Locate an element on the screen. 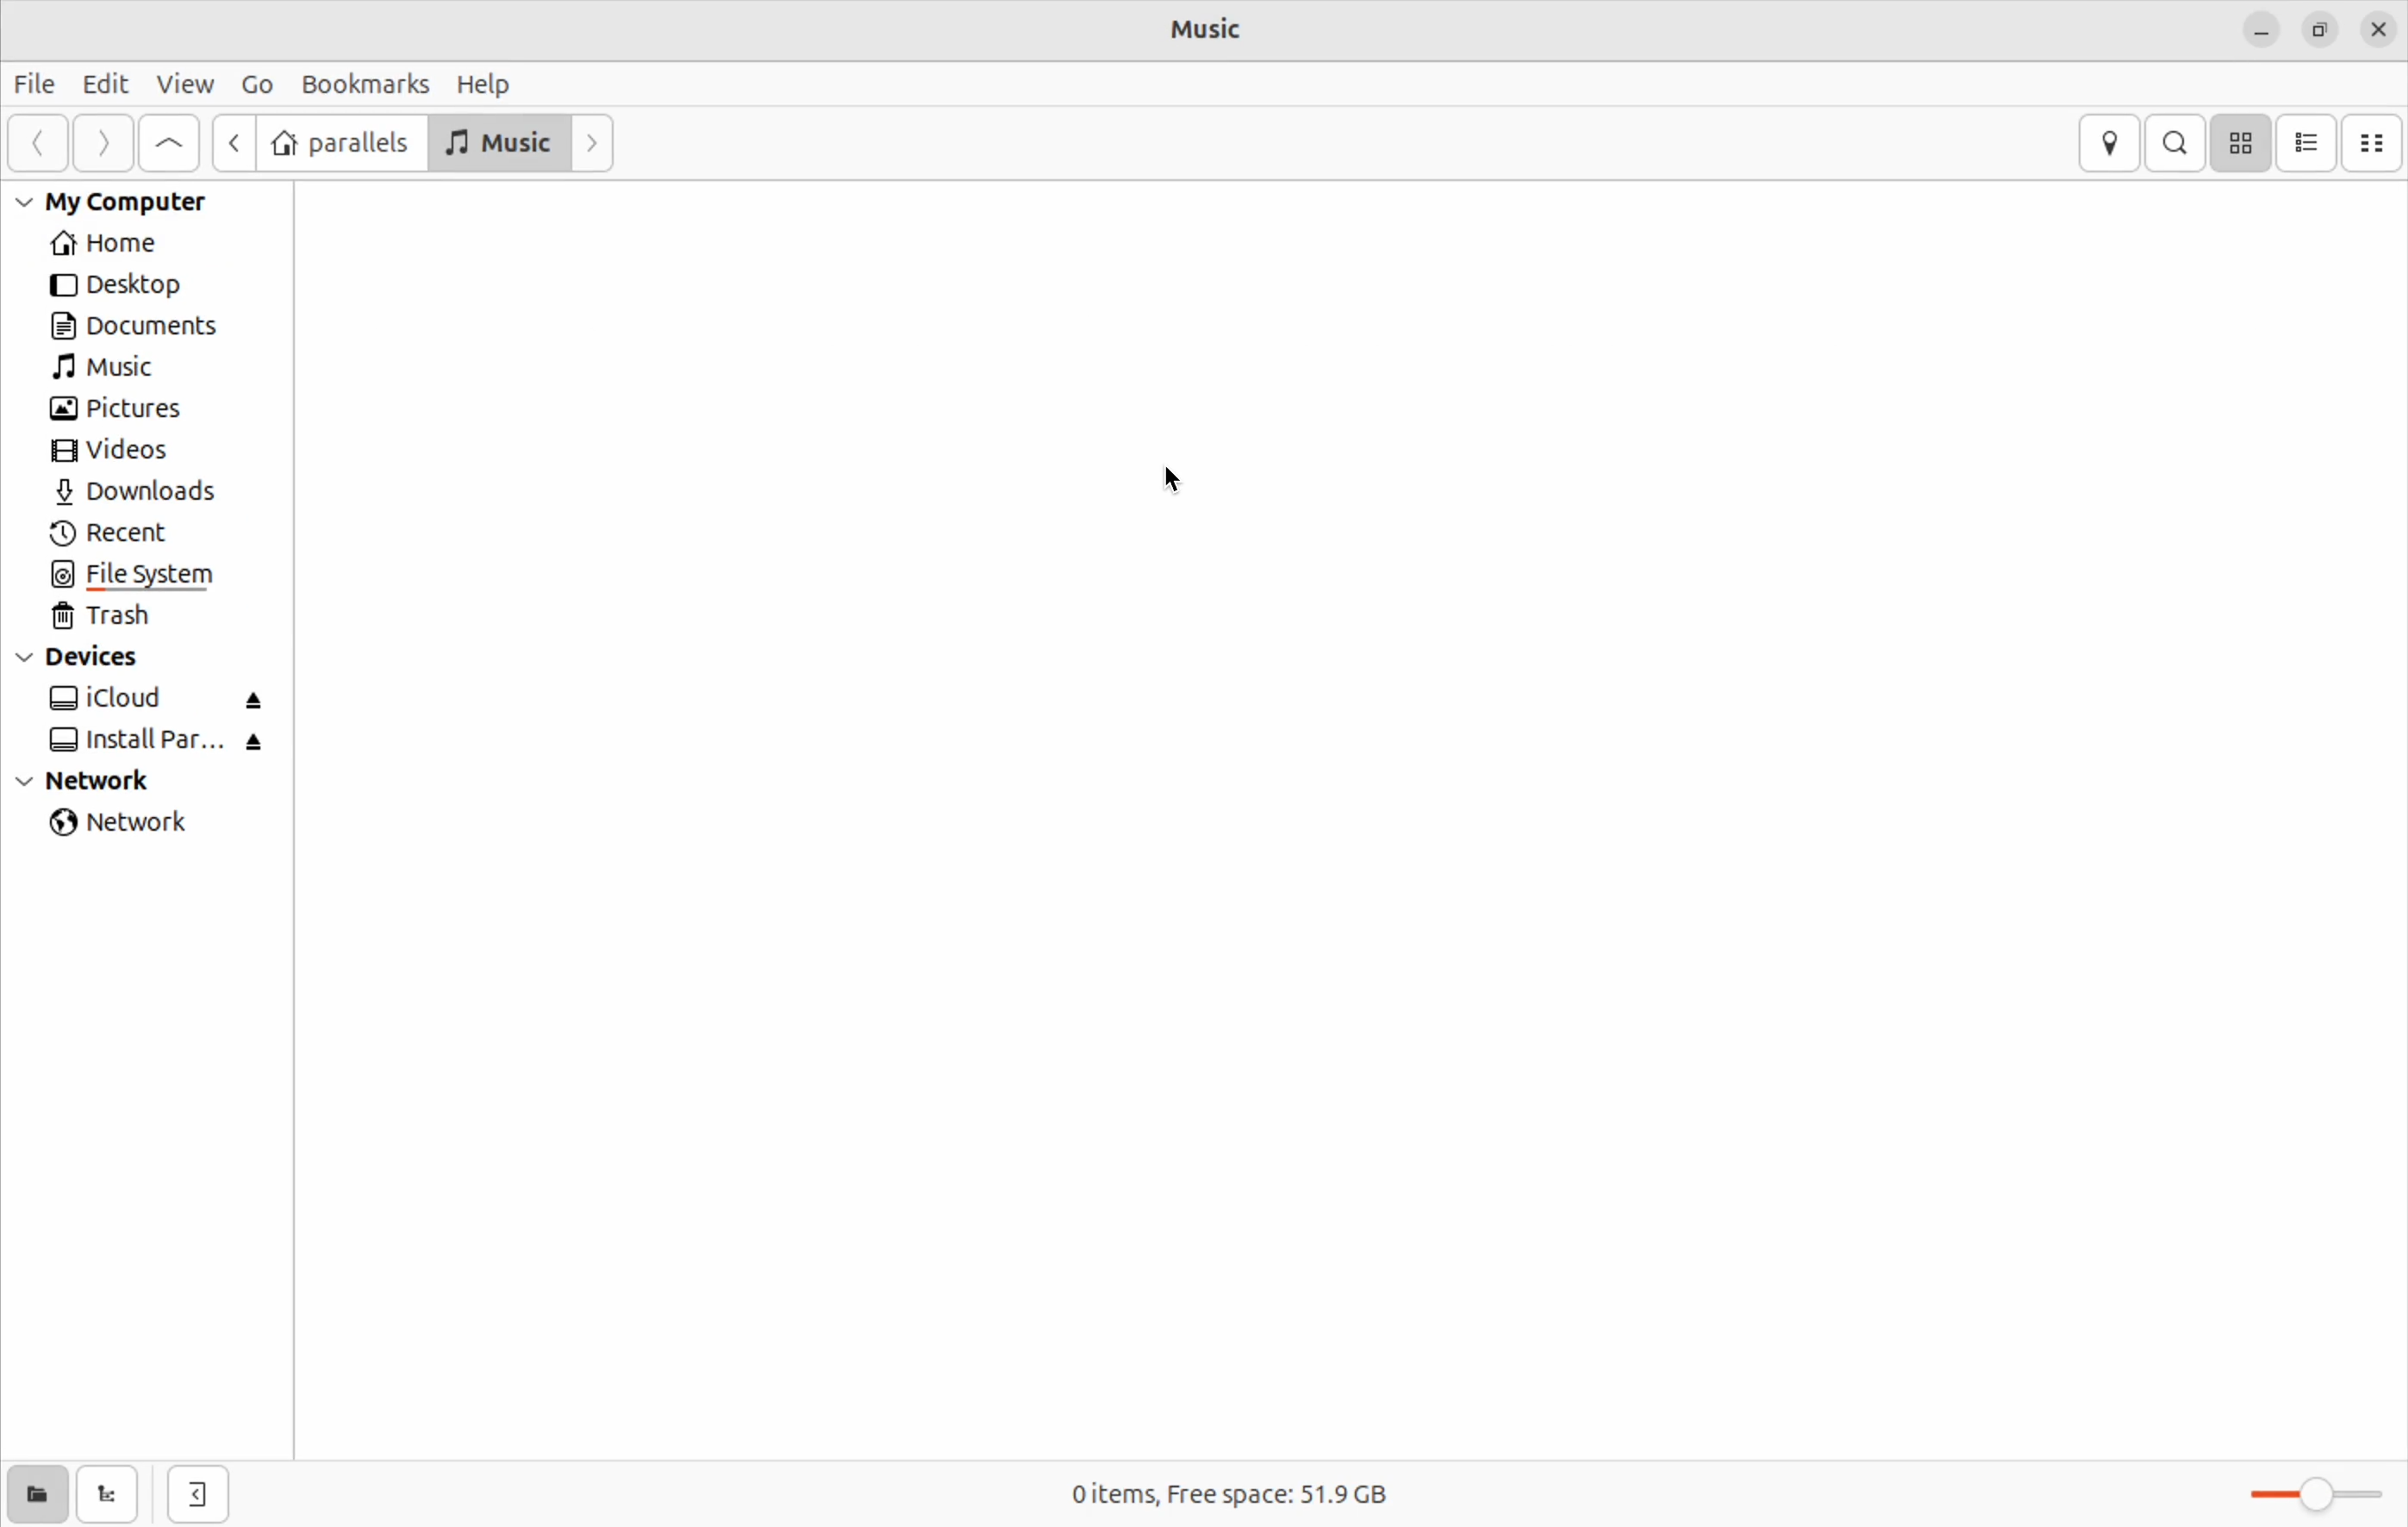 The width and height of the screenshot is (2408, 1527). home is located at coordinates (134, 244).